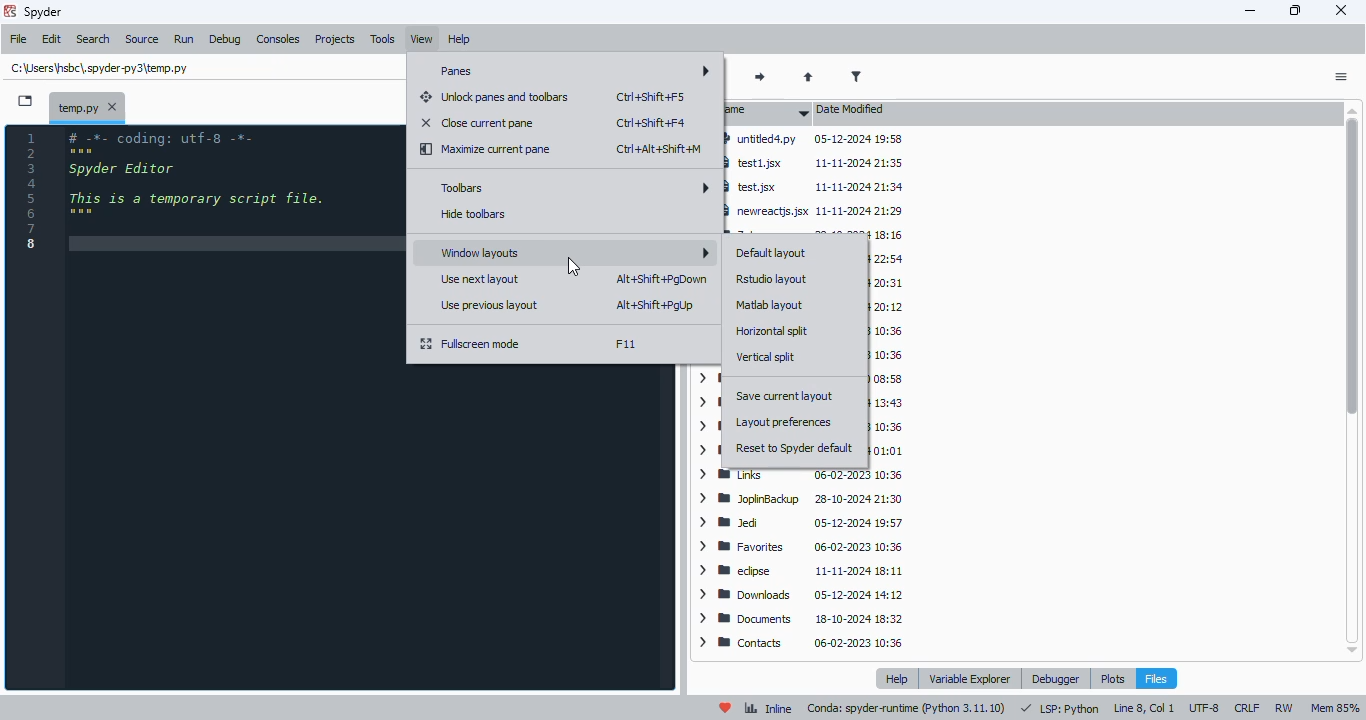 The width and height of the screenshot is (1366, 720). What do you see at coordinates (95, 39) in the screenshot?
I see `search` at bounding box center [95, 39].